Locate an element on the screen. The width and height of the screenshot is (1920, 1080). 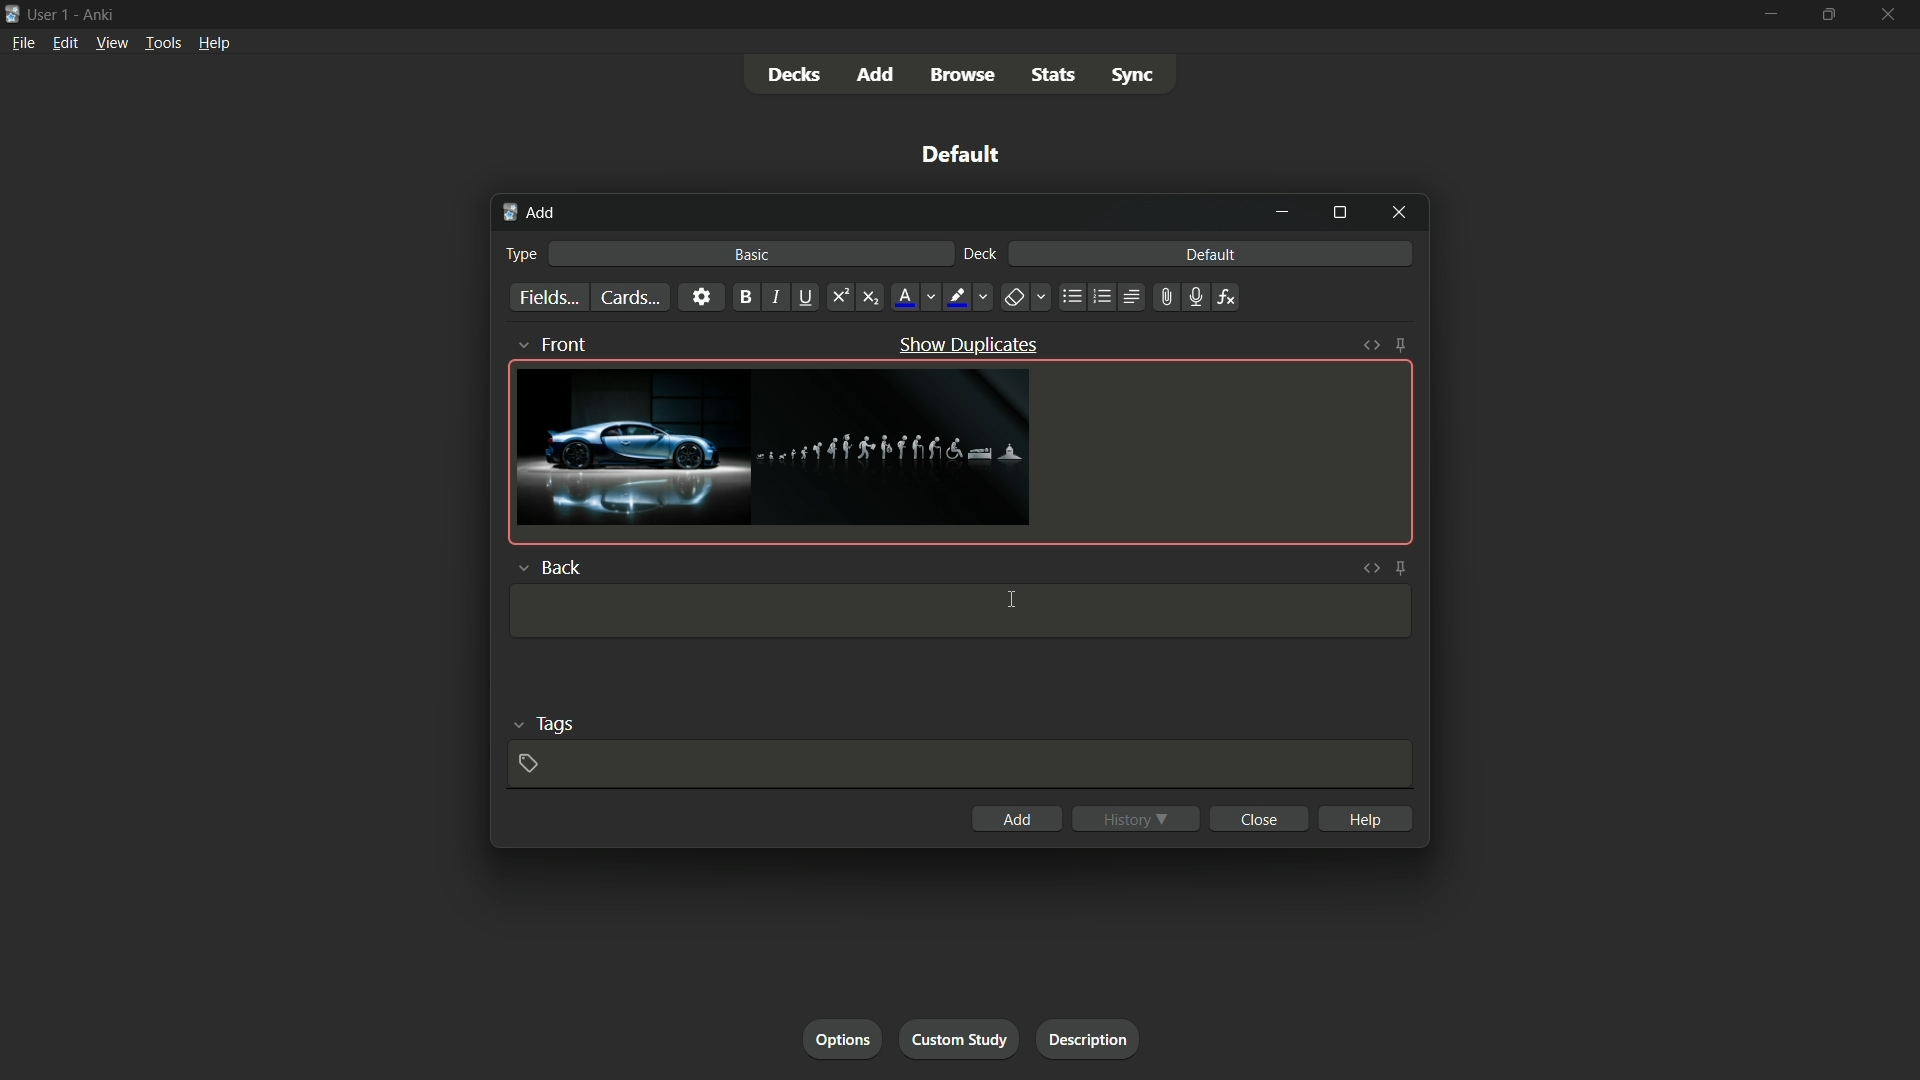
front is located at coordinates (556, 342).